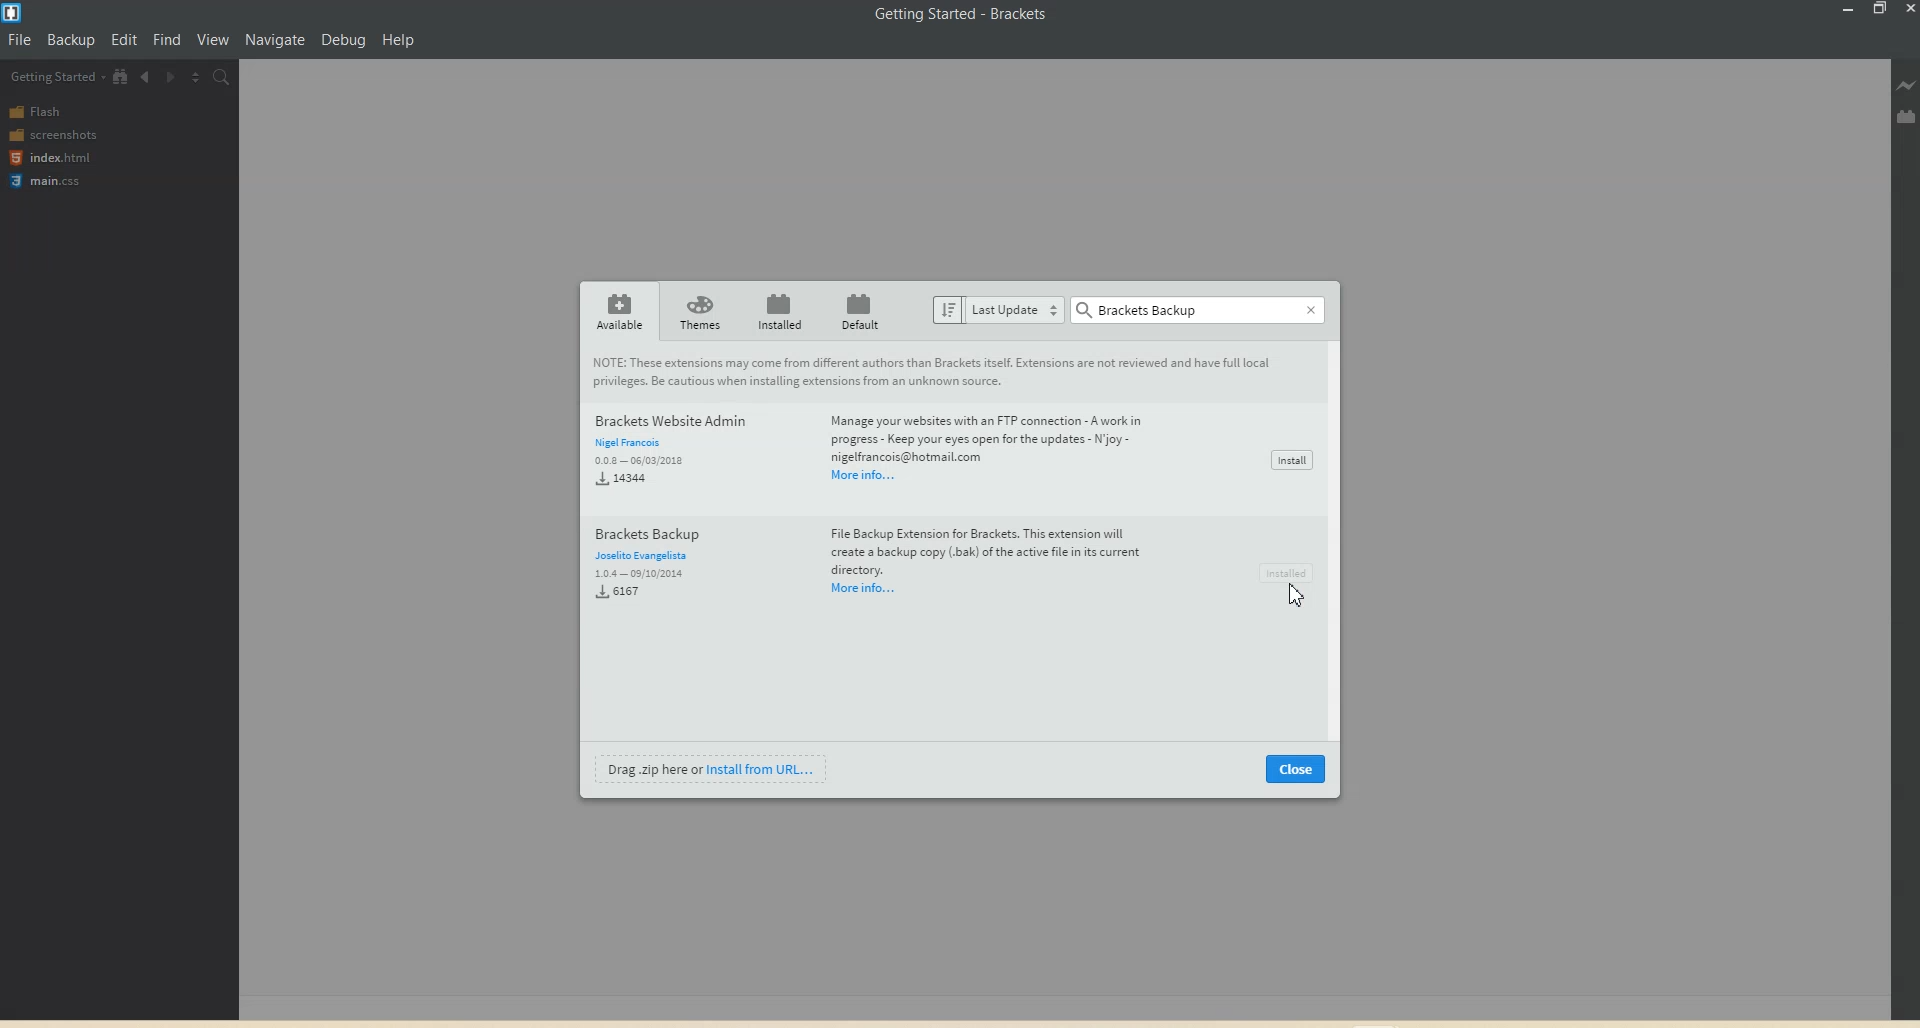 The image size is (1920, 1028). What do you see at coordinates (1879, 10) in the screenshot?
I see `Maximize` at bounding box center [1879, 10].